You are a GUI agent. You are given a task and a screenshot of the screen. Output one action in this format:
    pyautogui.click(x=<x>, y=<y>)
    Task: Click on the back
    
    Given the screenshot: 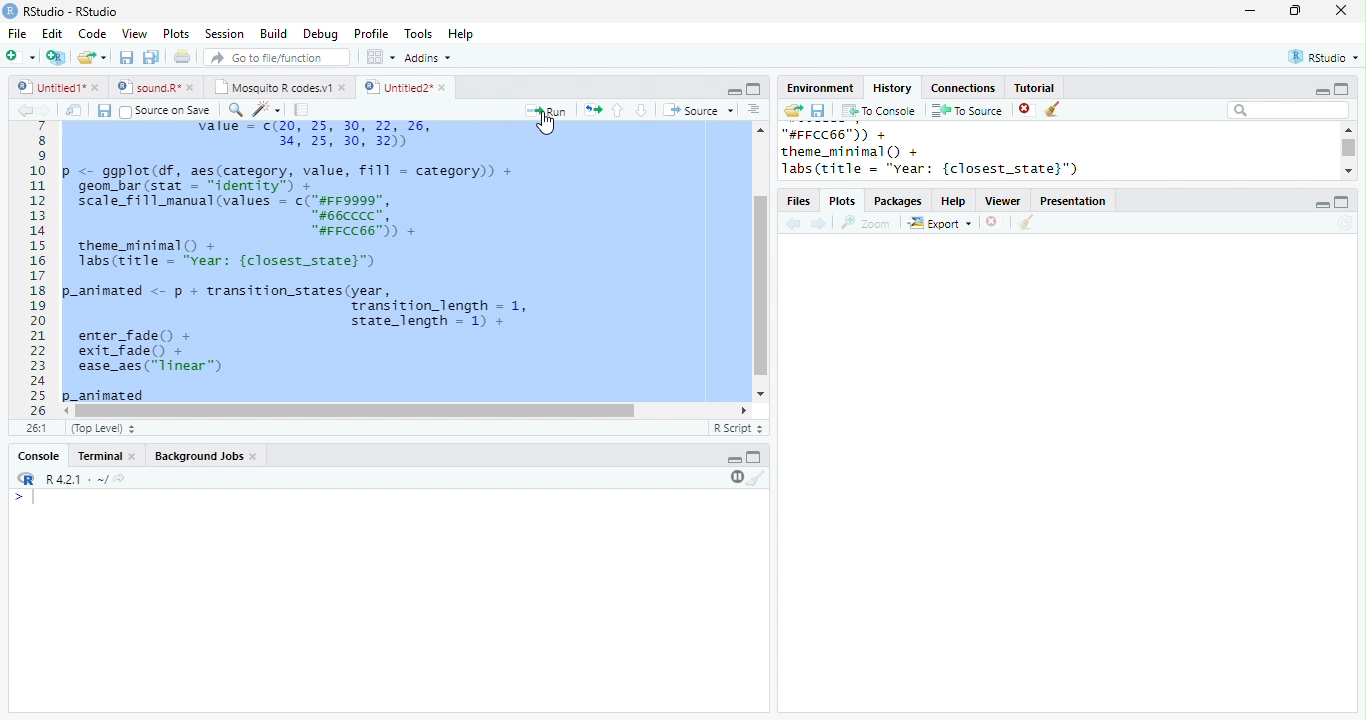 What is the action you would take?
    pyautogui.click(x=793, y=223)
    